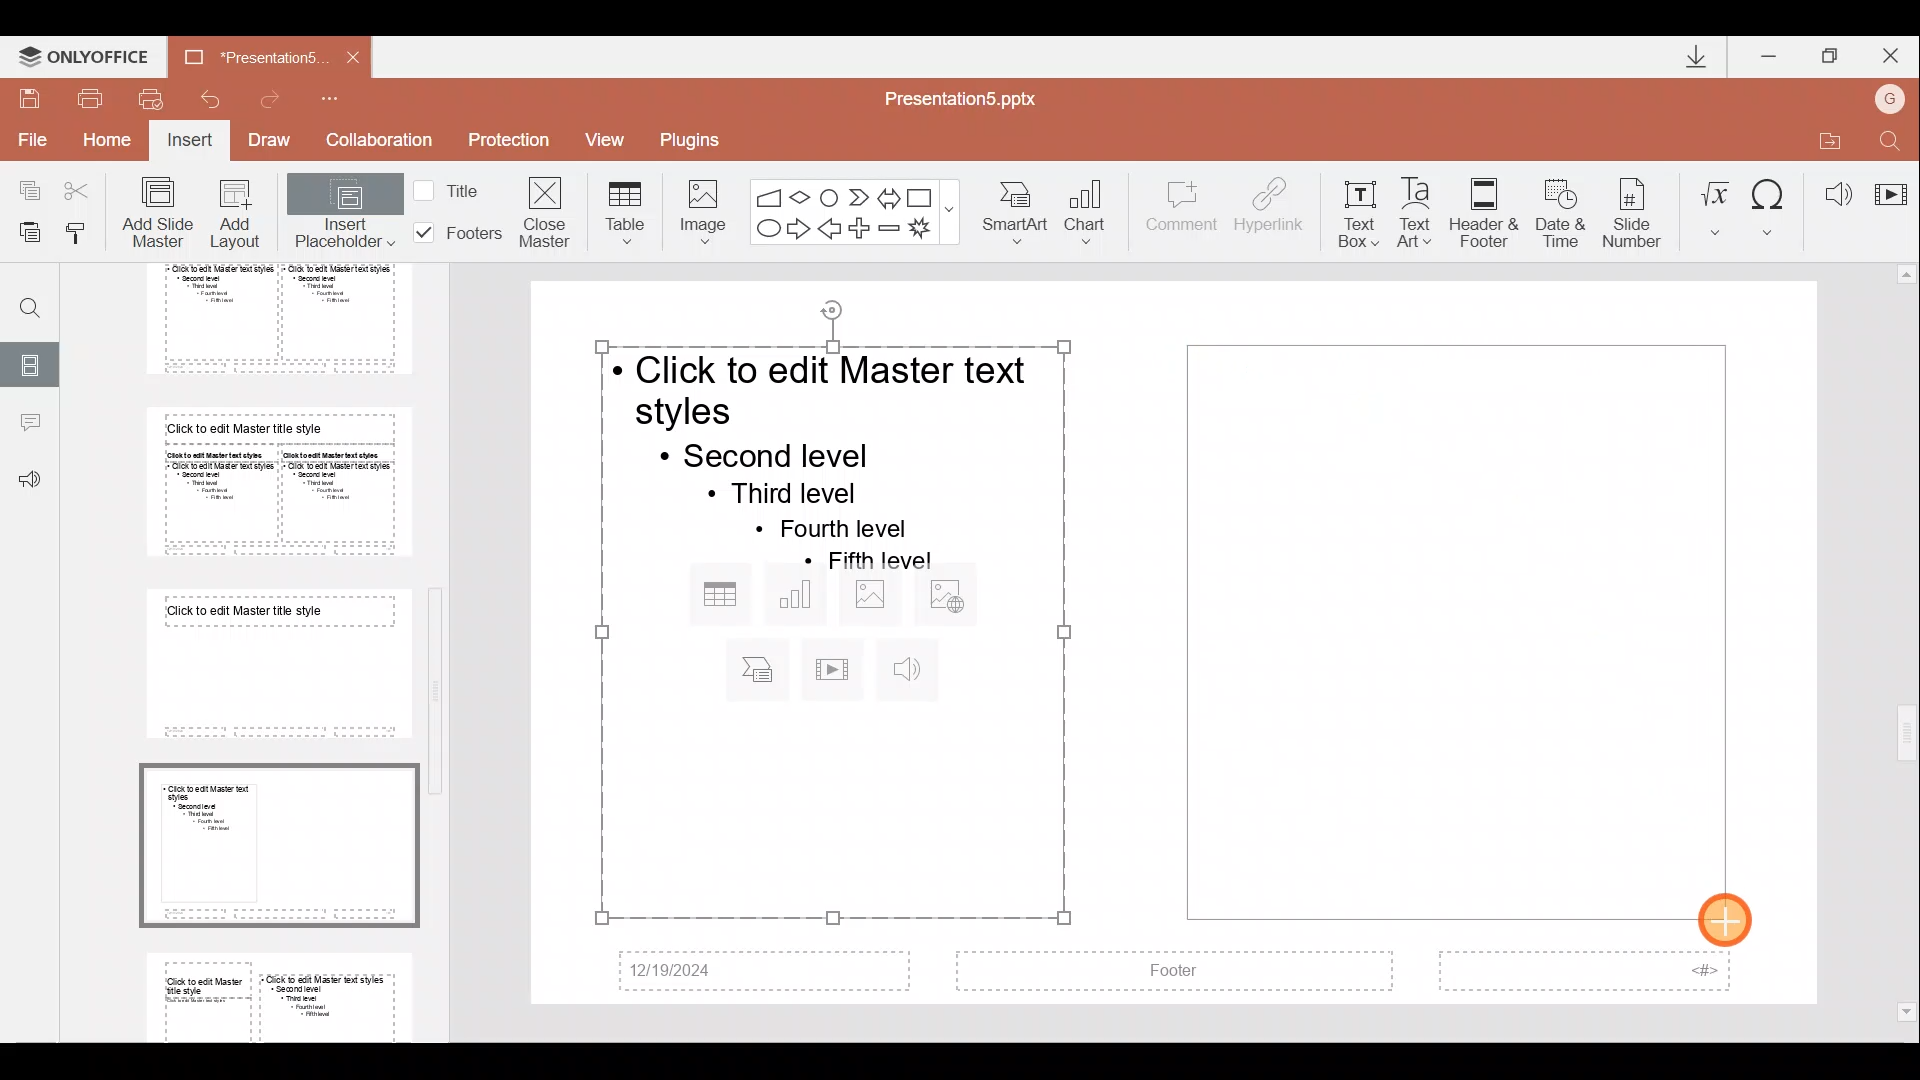  I want to click on Insert, so click(191, 142).